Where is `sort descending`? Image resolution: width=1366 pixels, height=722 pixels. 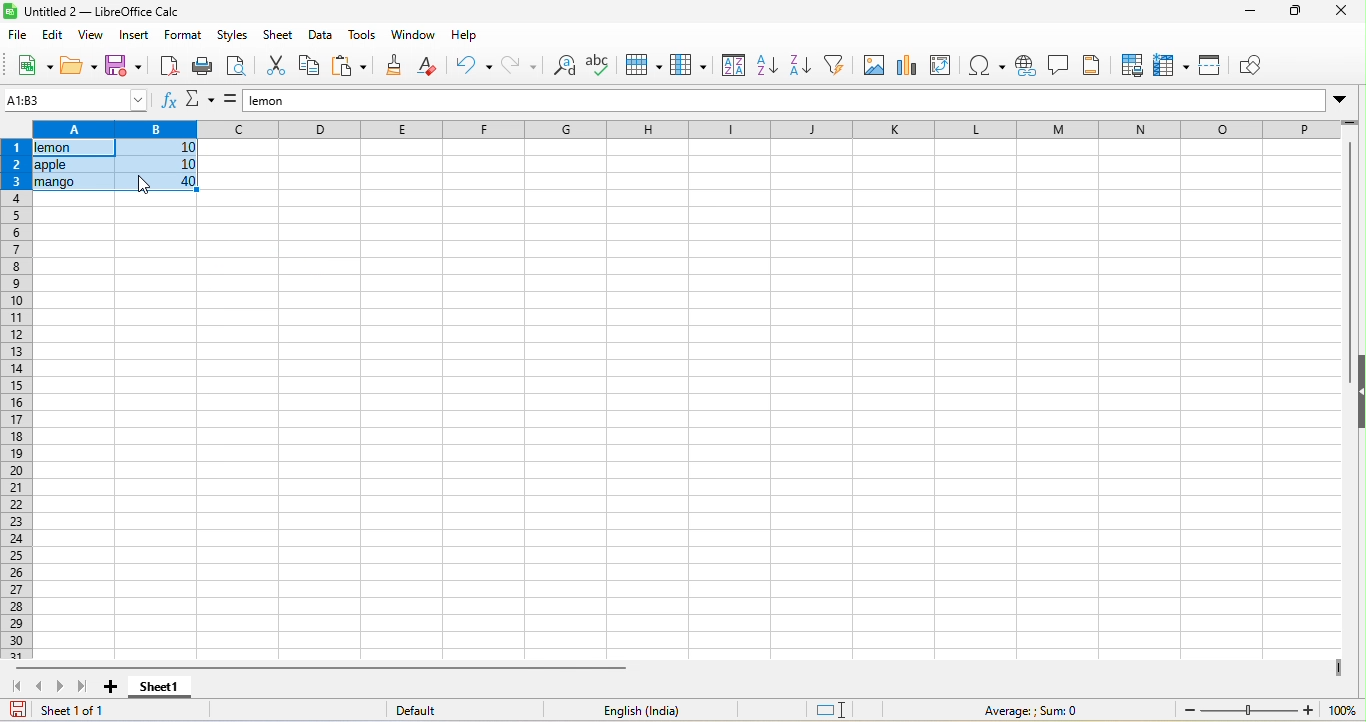
sort descending is located at coordinates (800, 68).